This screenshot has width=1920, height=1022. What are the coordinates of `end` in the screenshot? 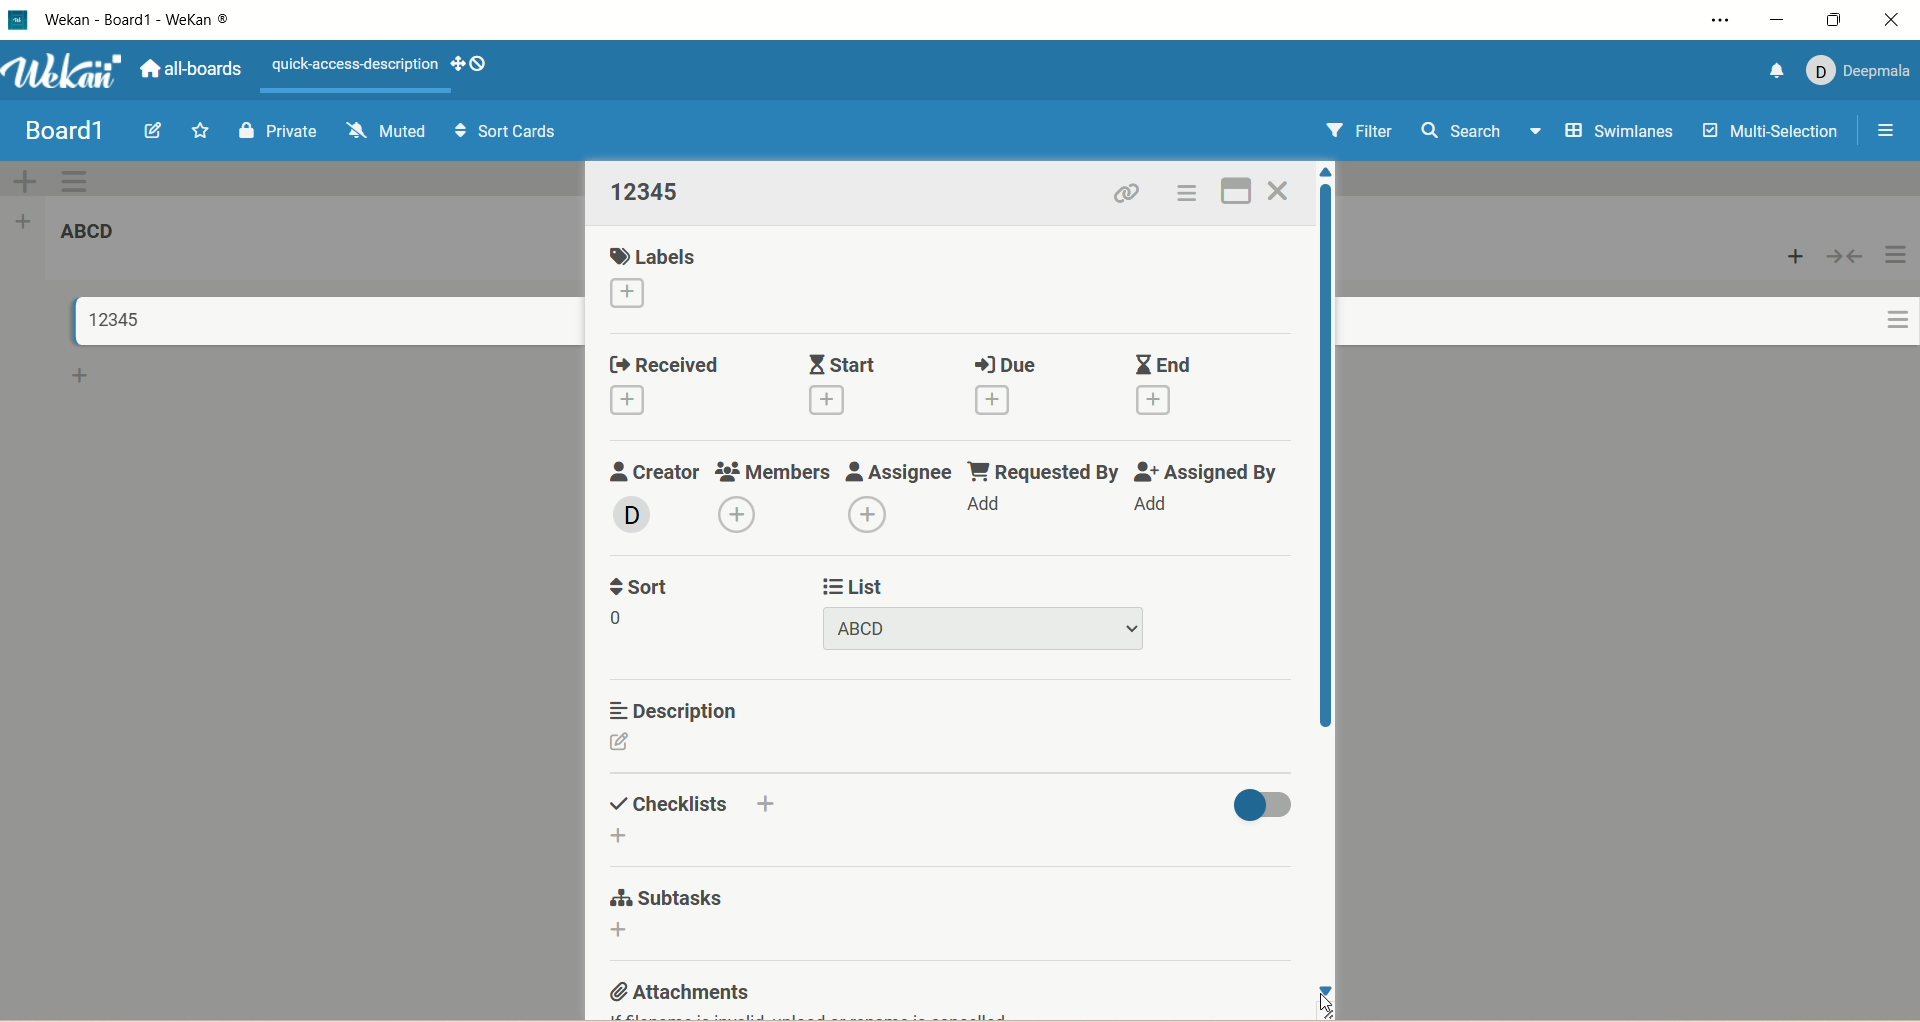 It's located at (1160, 365).